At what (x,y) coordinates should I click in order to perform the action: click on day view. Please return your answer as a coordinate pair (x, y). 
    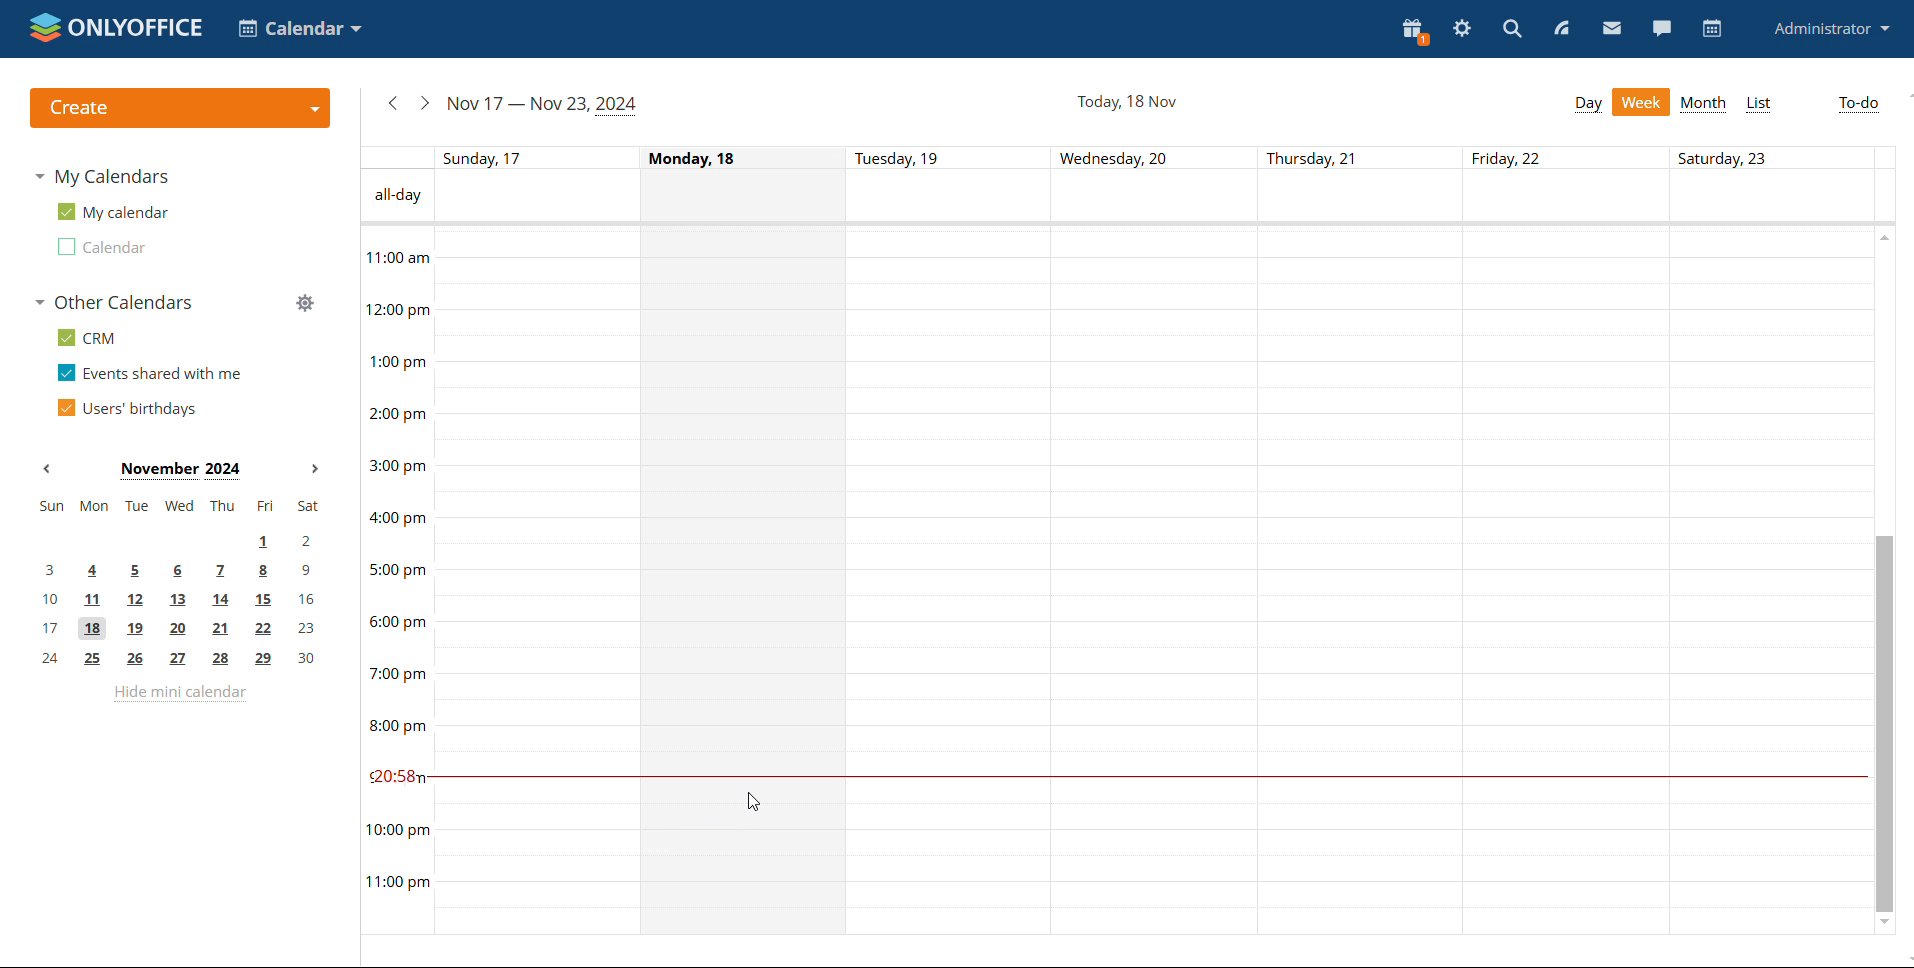
    Looking at the image, I should click on (1589, 103).